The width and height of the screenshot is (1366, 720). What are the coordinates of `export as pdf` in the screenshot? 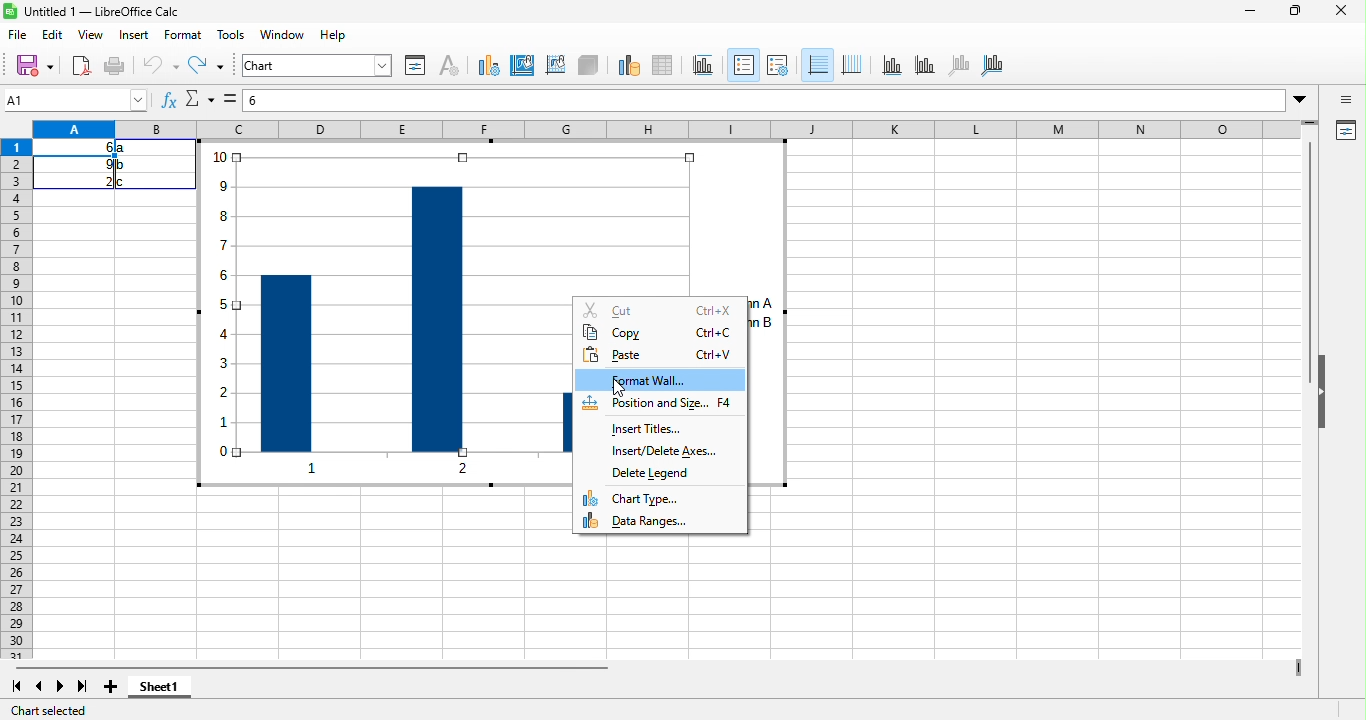 It's located at (81, 65).